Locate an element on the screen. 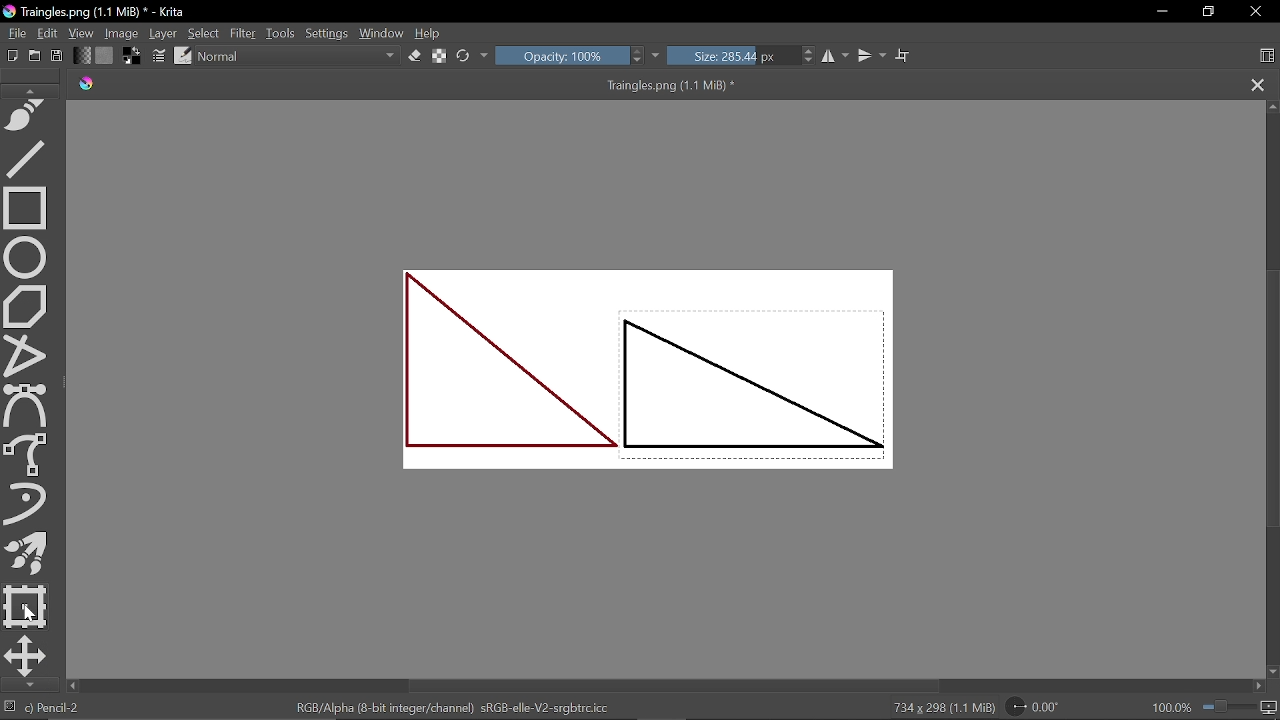 This screenshot has width=1280, height=720. Rectangle tool is located at coordinates (26, 207).